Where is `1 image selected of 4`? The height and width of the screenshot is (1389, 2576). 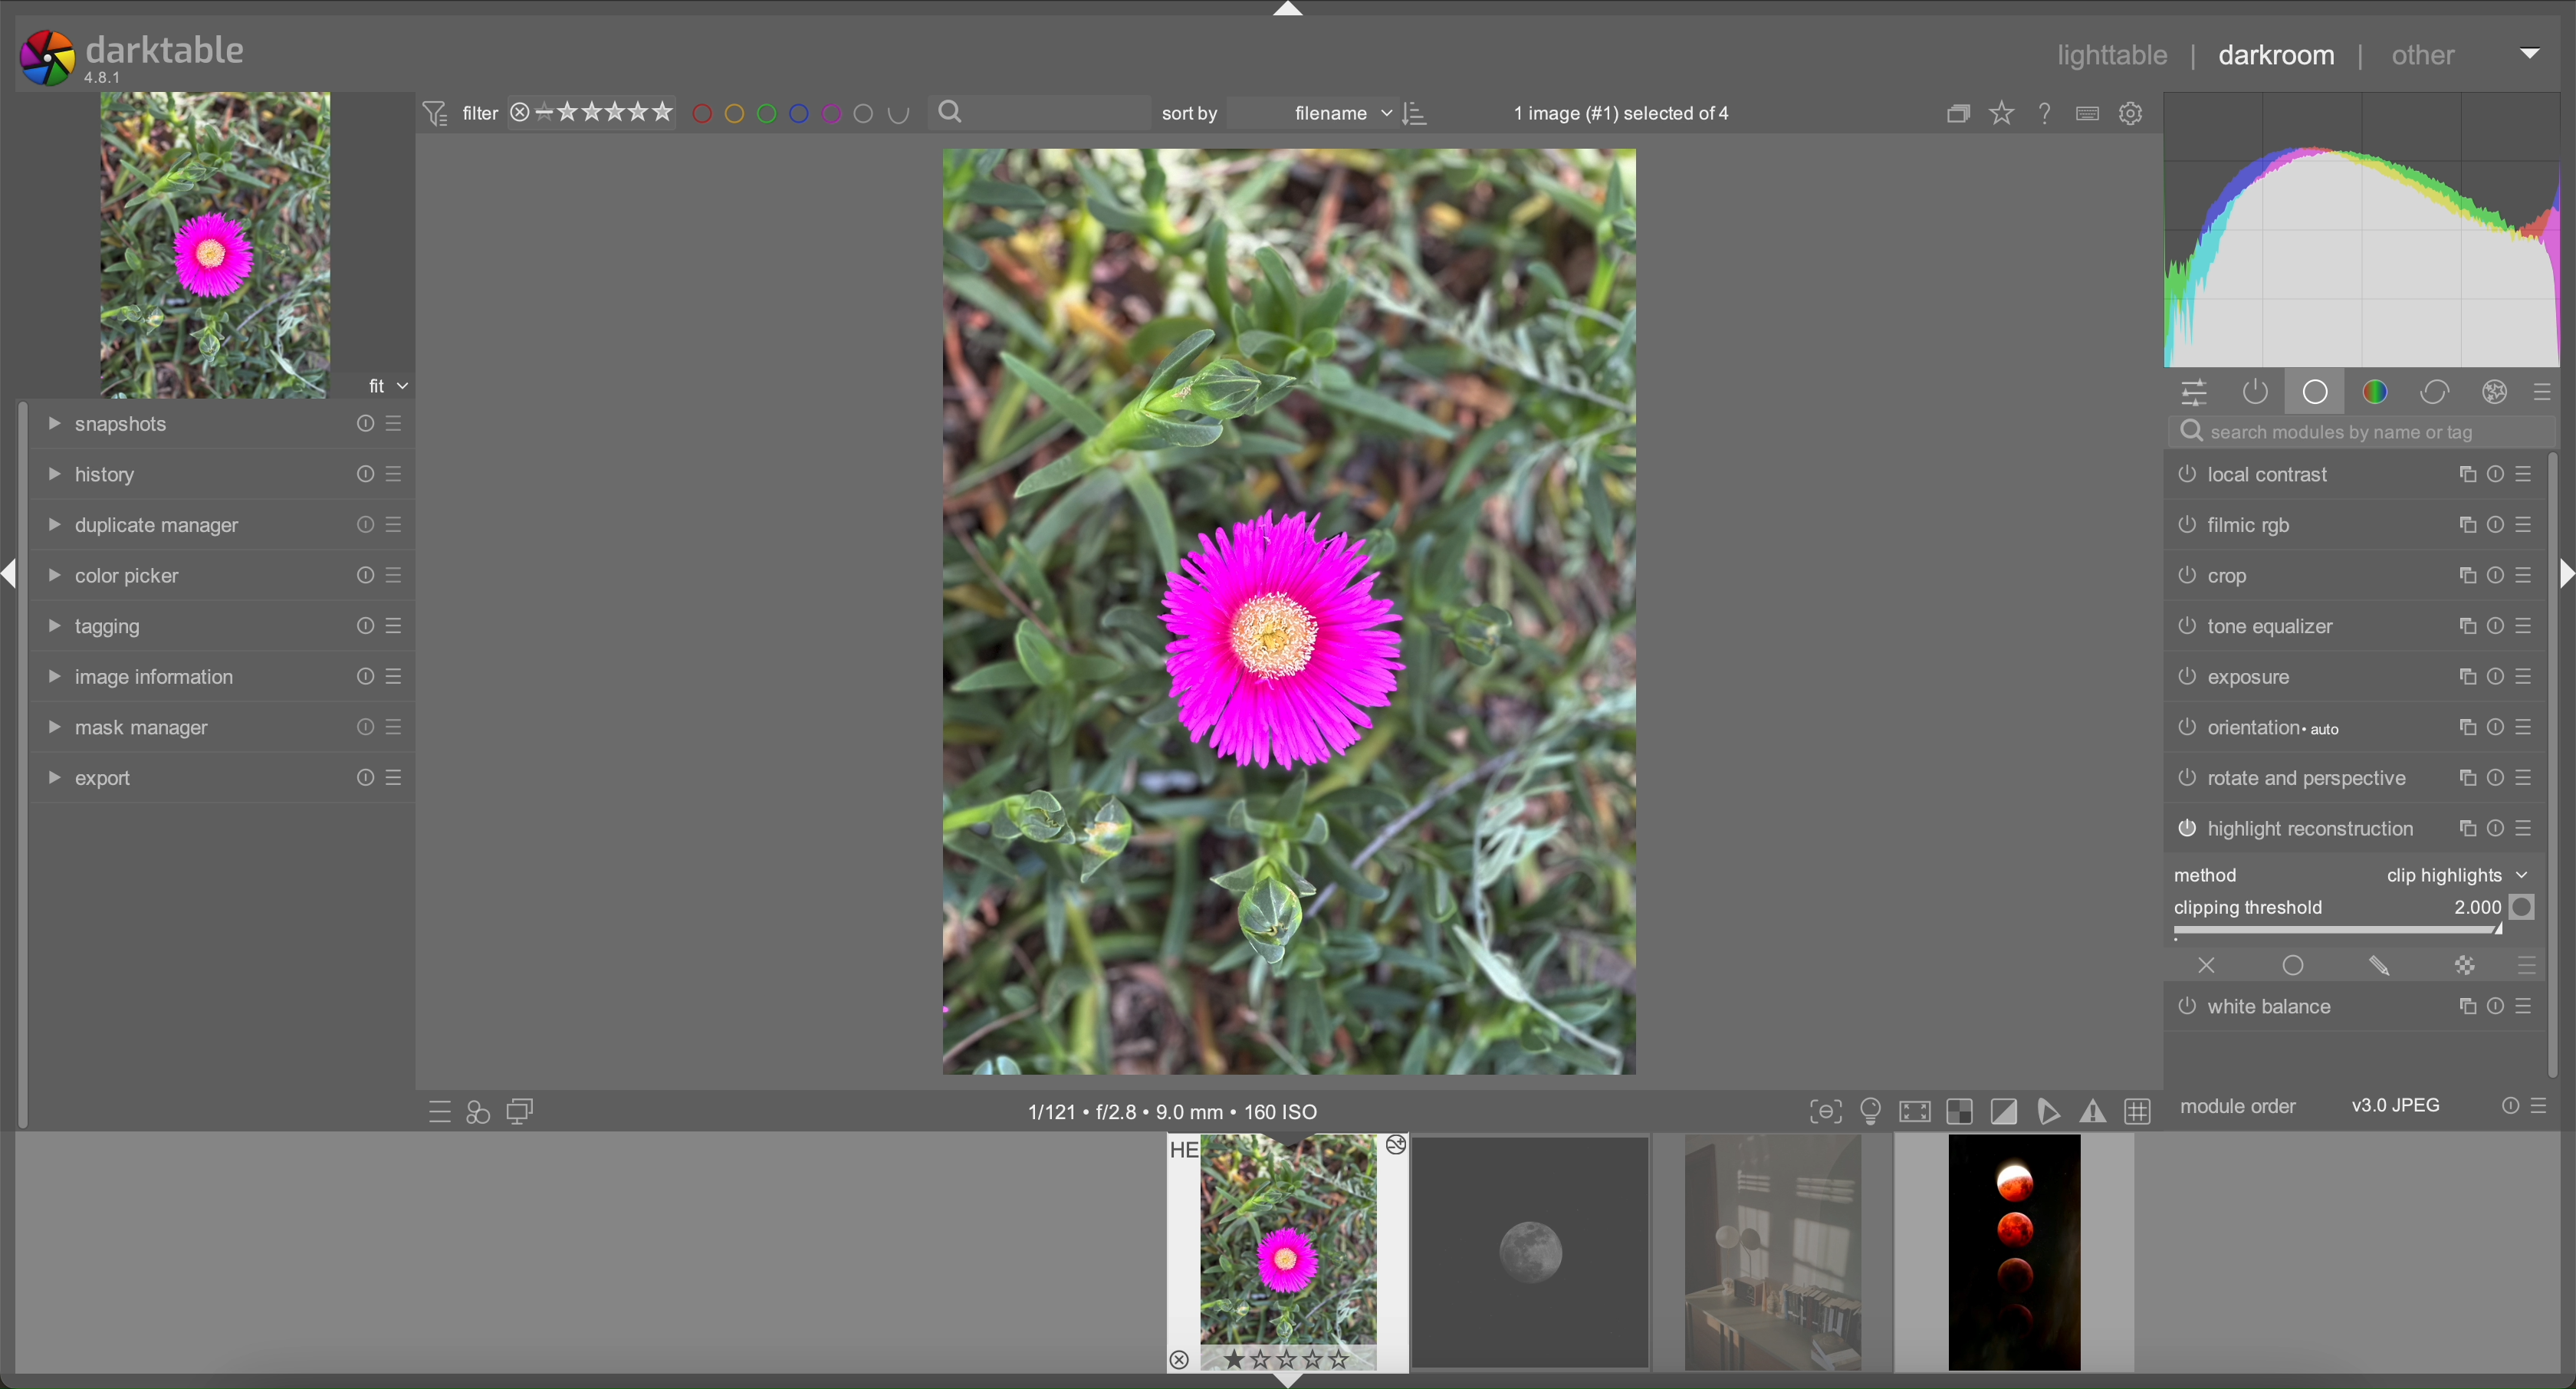 1 image selected of 4 is located at coordinates (1612, 112).